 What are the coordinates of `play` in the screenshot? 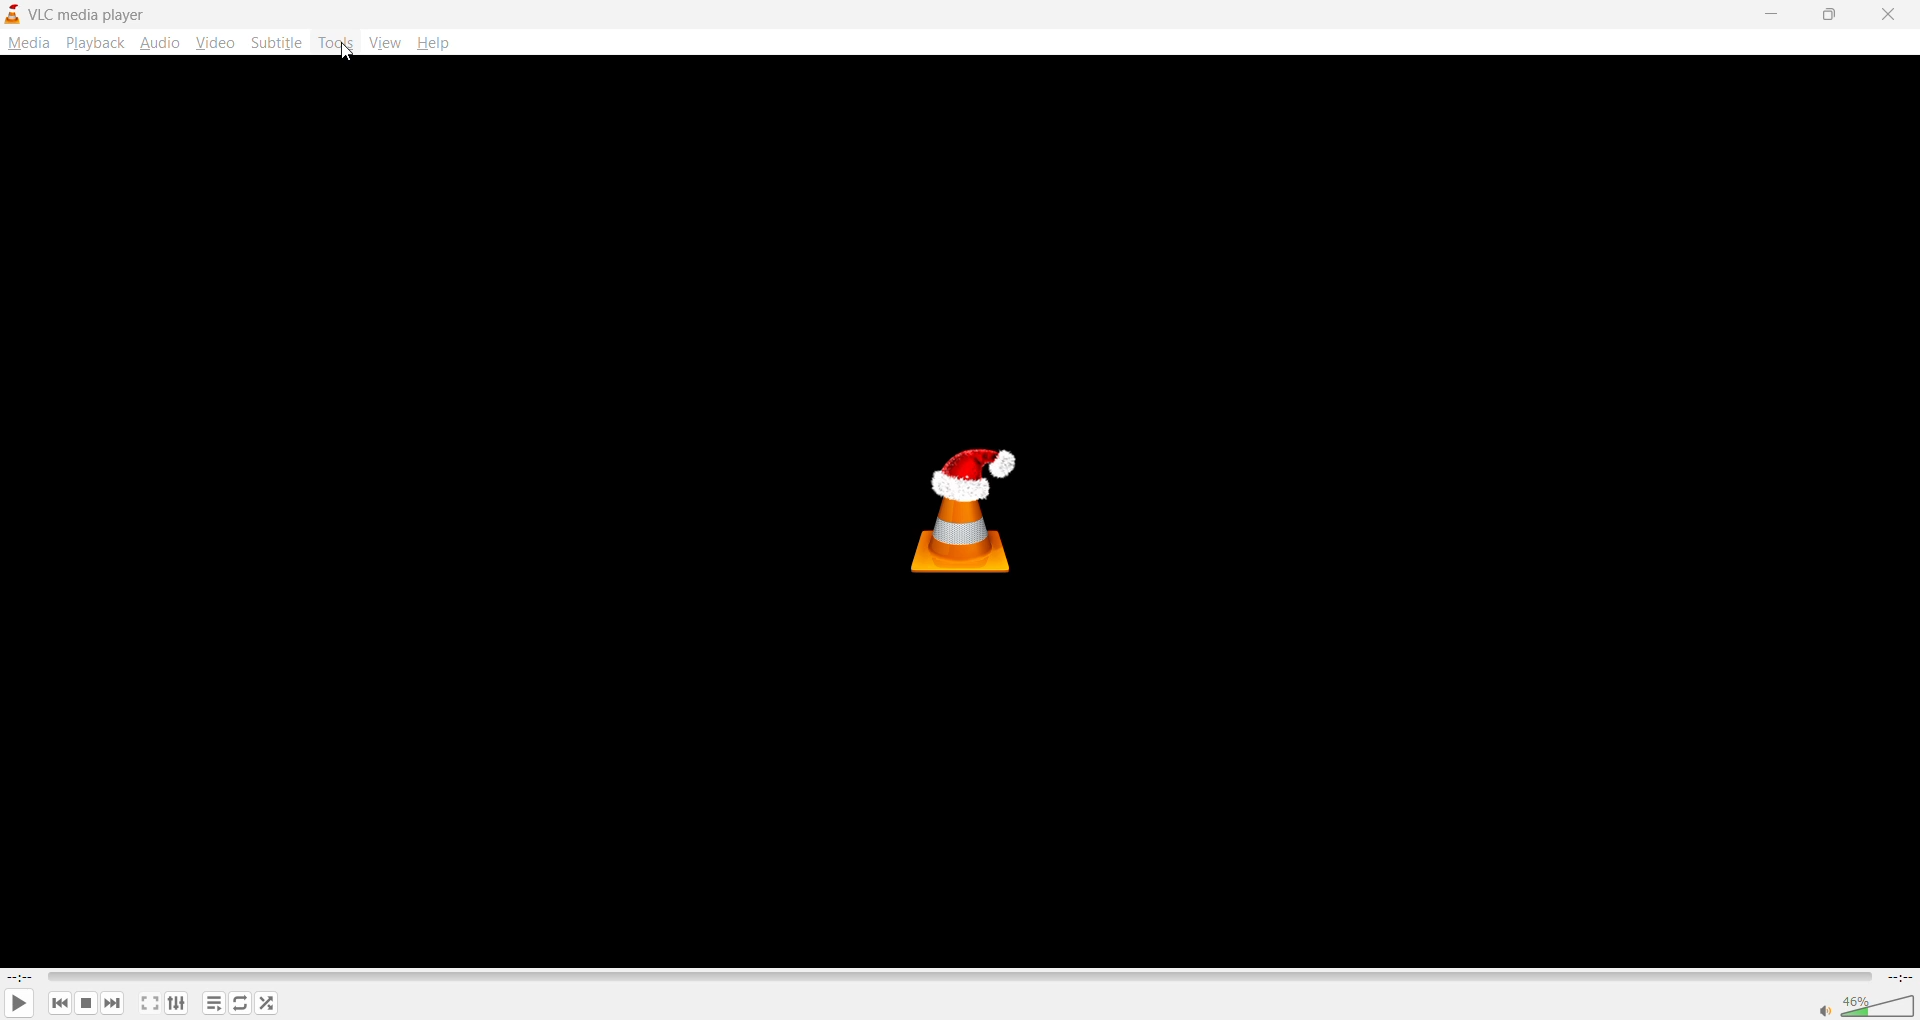 It's located at (17, 1002).